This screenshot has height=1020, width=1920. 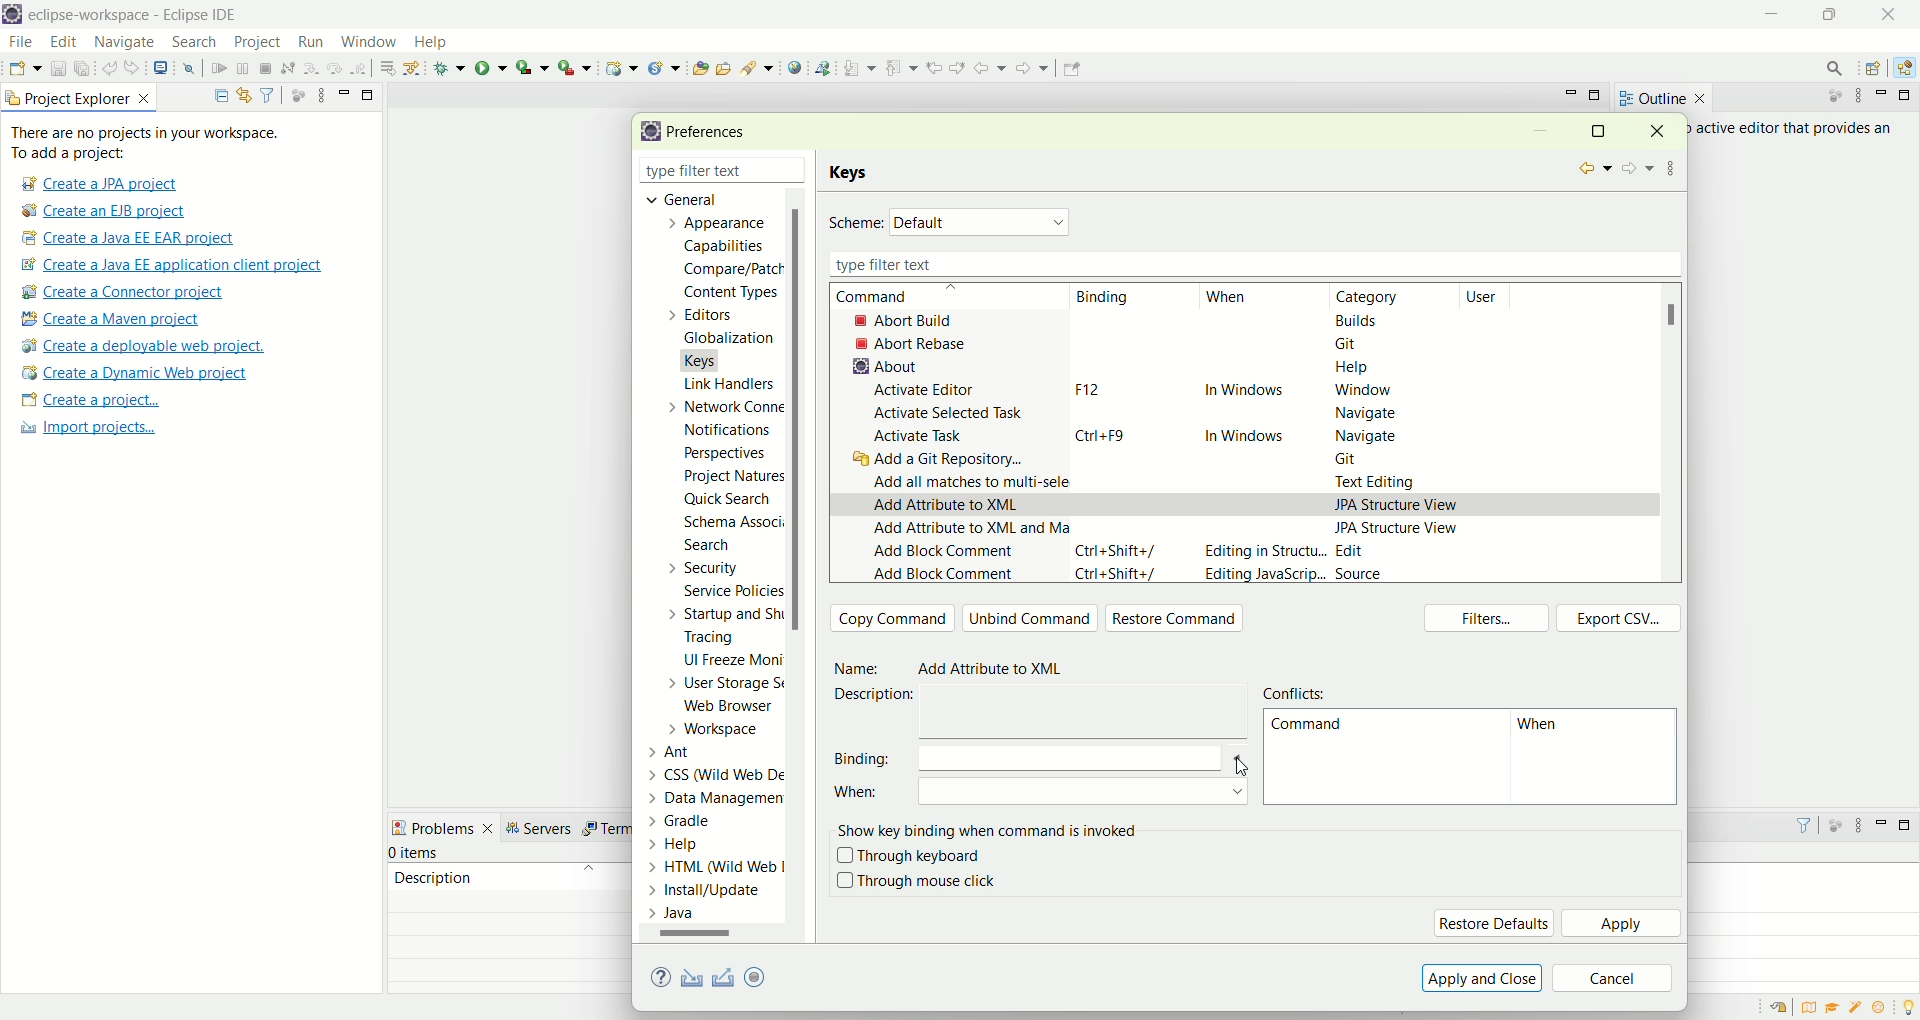 I want to click on tracing, so click(x=723, y=639).